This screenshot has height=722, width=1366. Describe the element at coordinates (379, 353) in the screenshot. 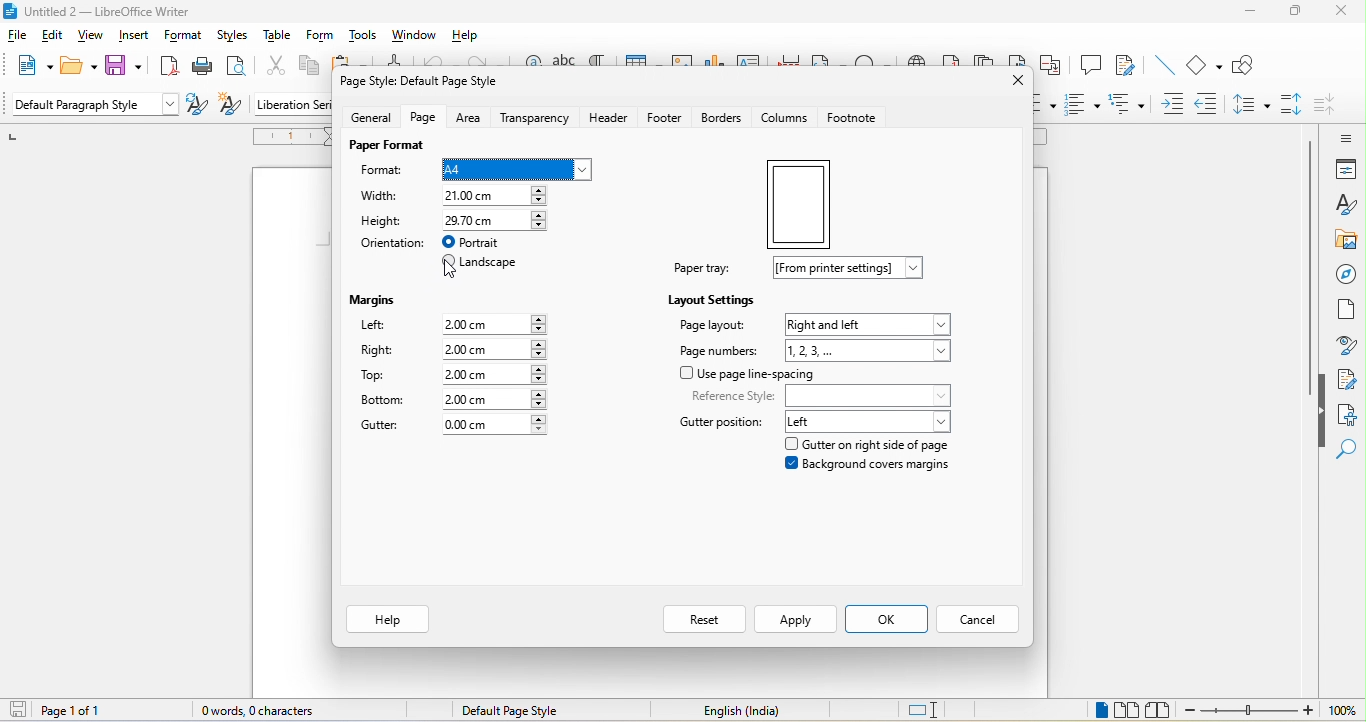

I see `right` at that location.